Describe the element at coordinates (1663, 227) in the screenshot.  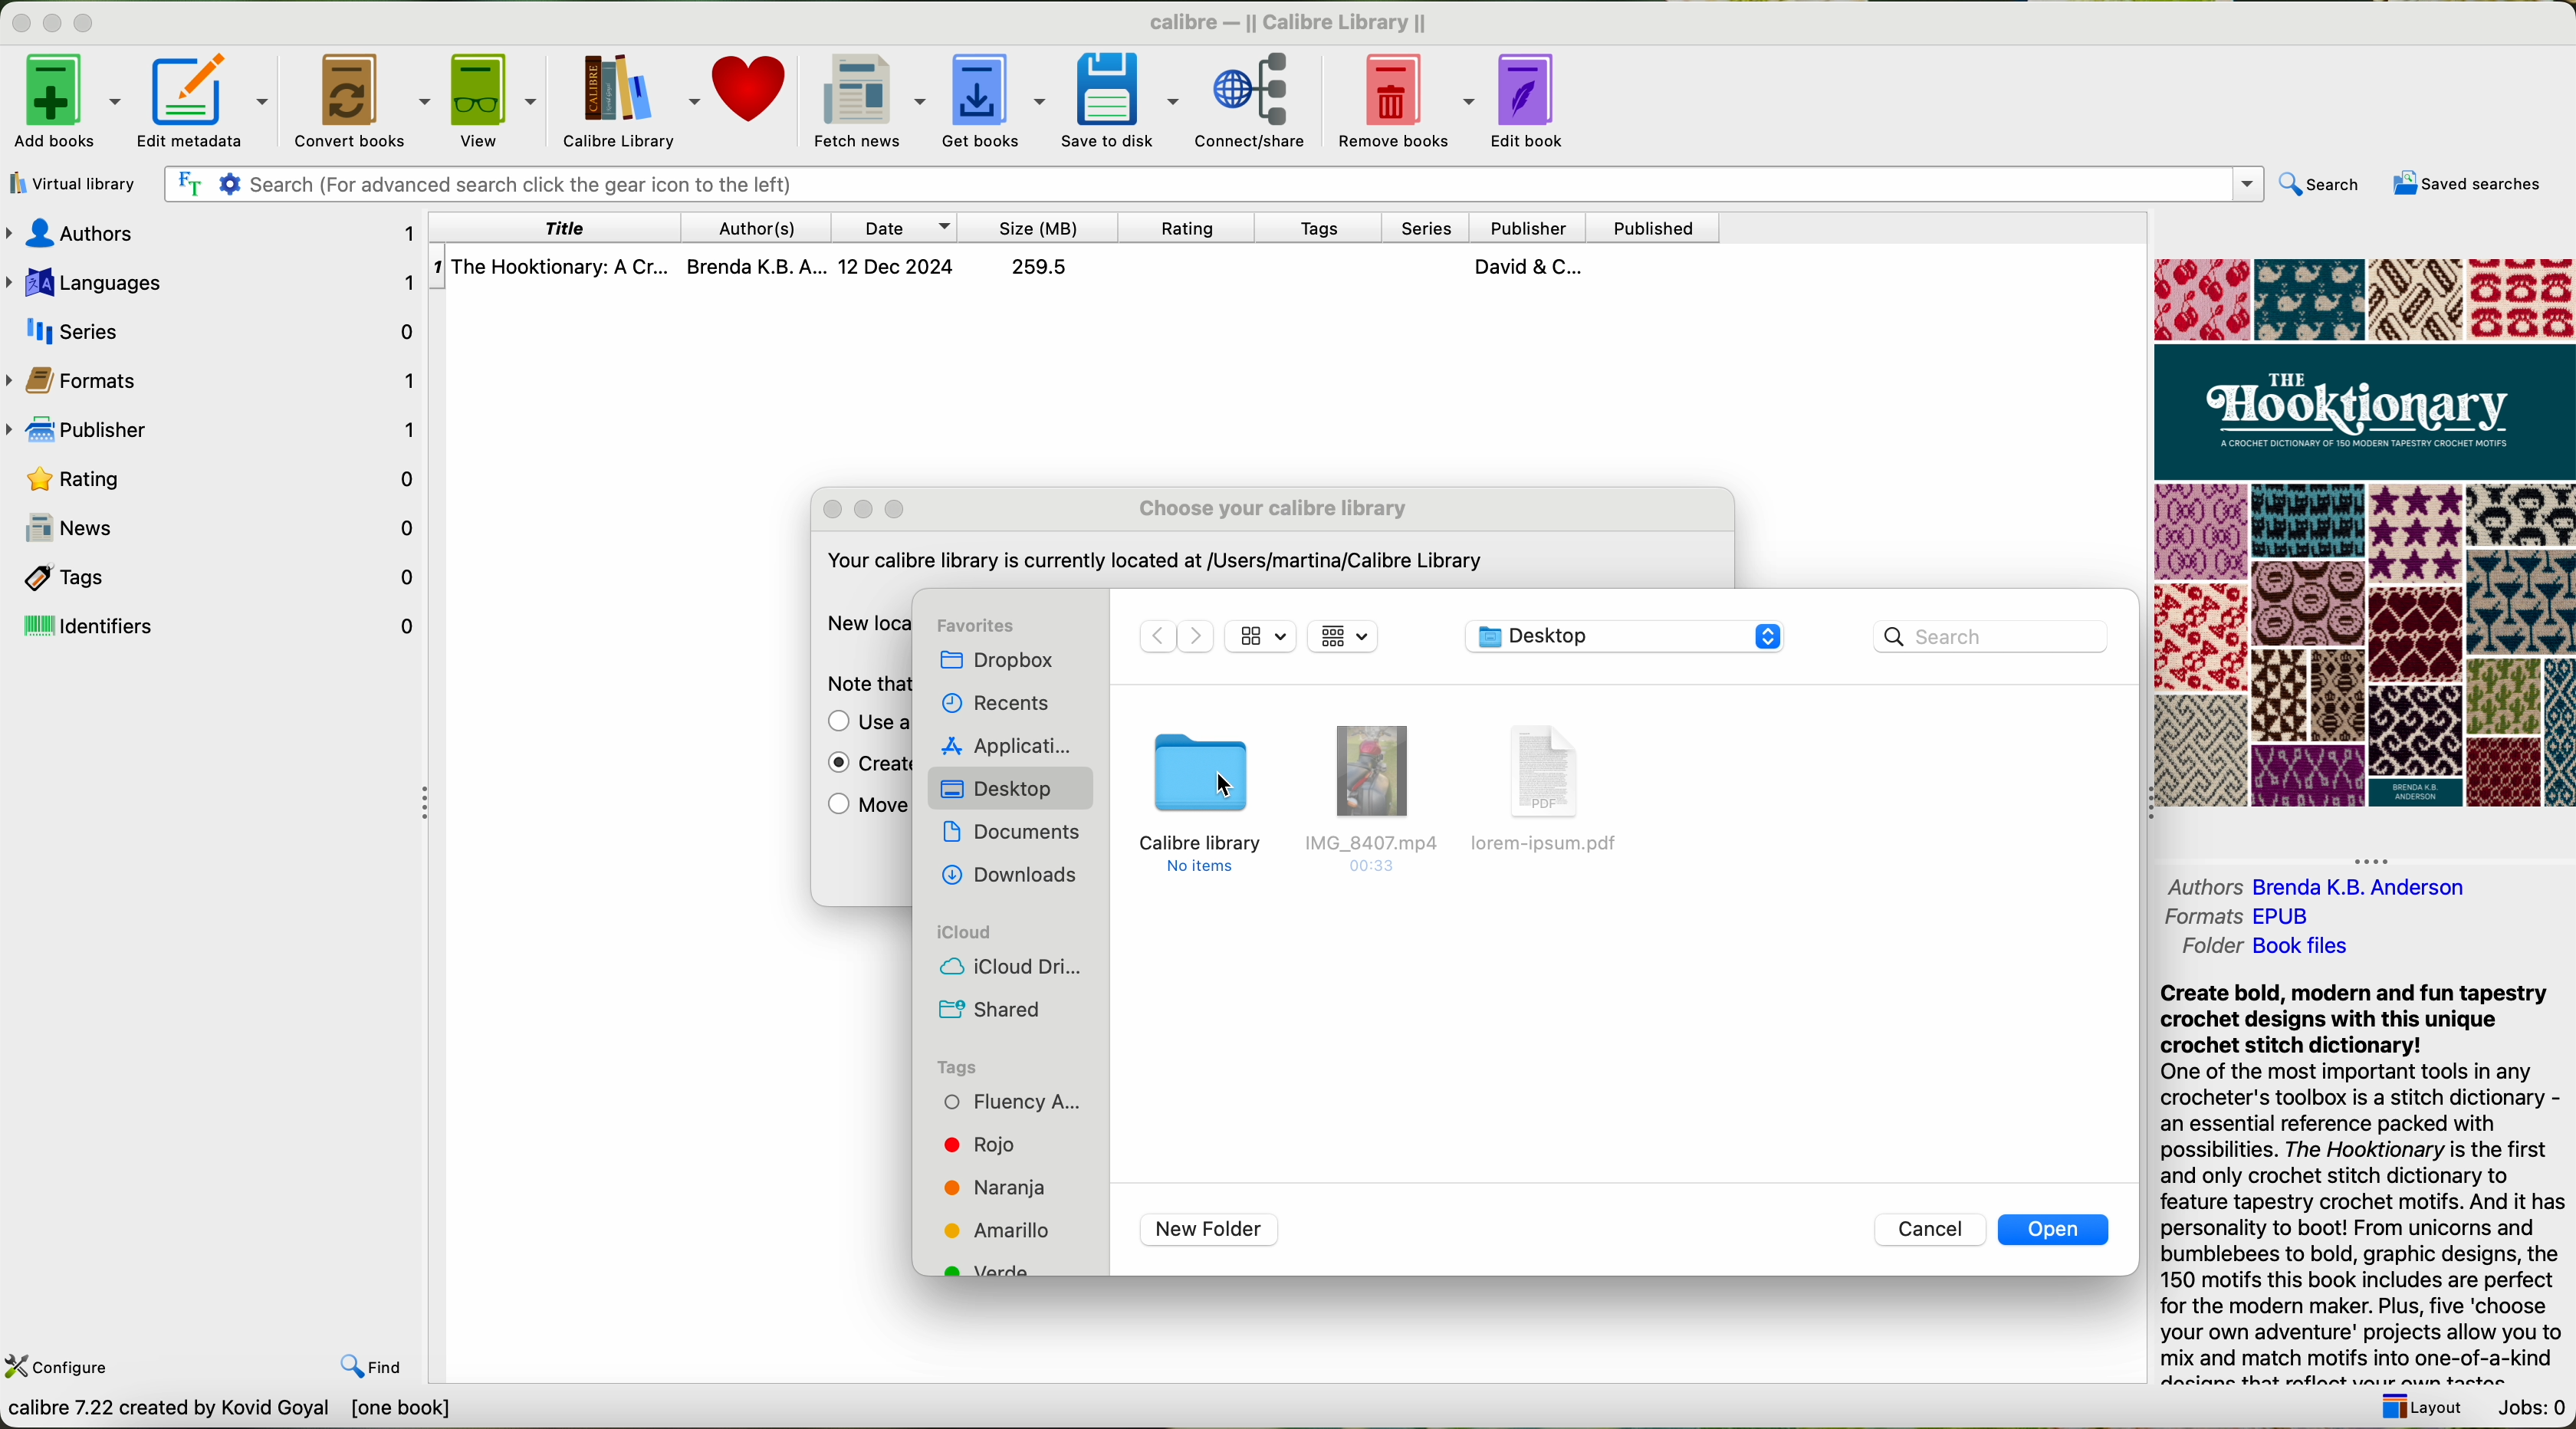
I see `published` at that location.